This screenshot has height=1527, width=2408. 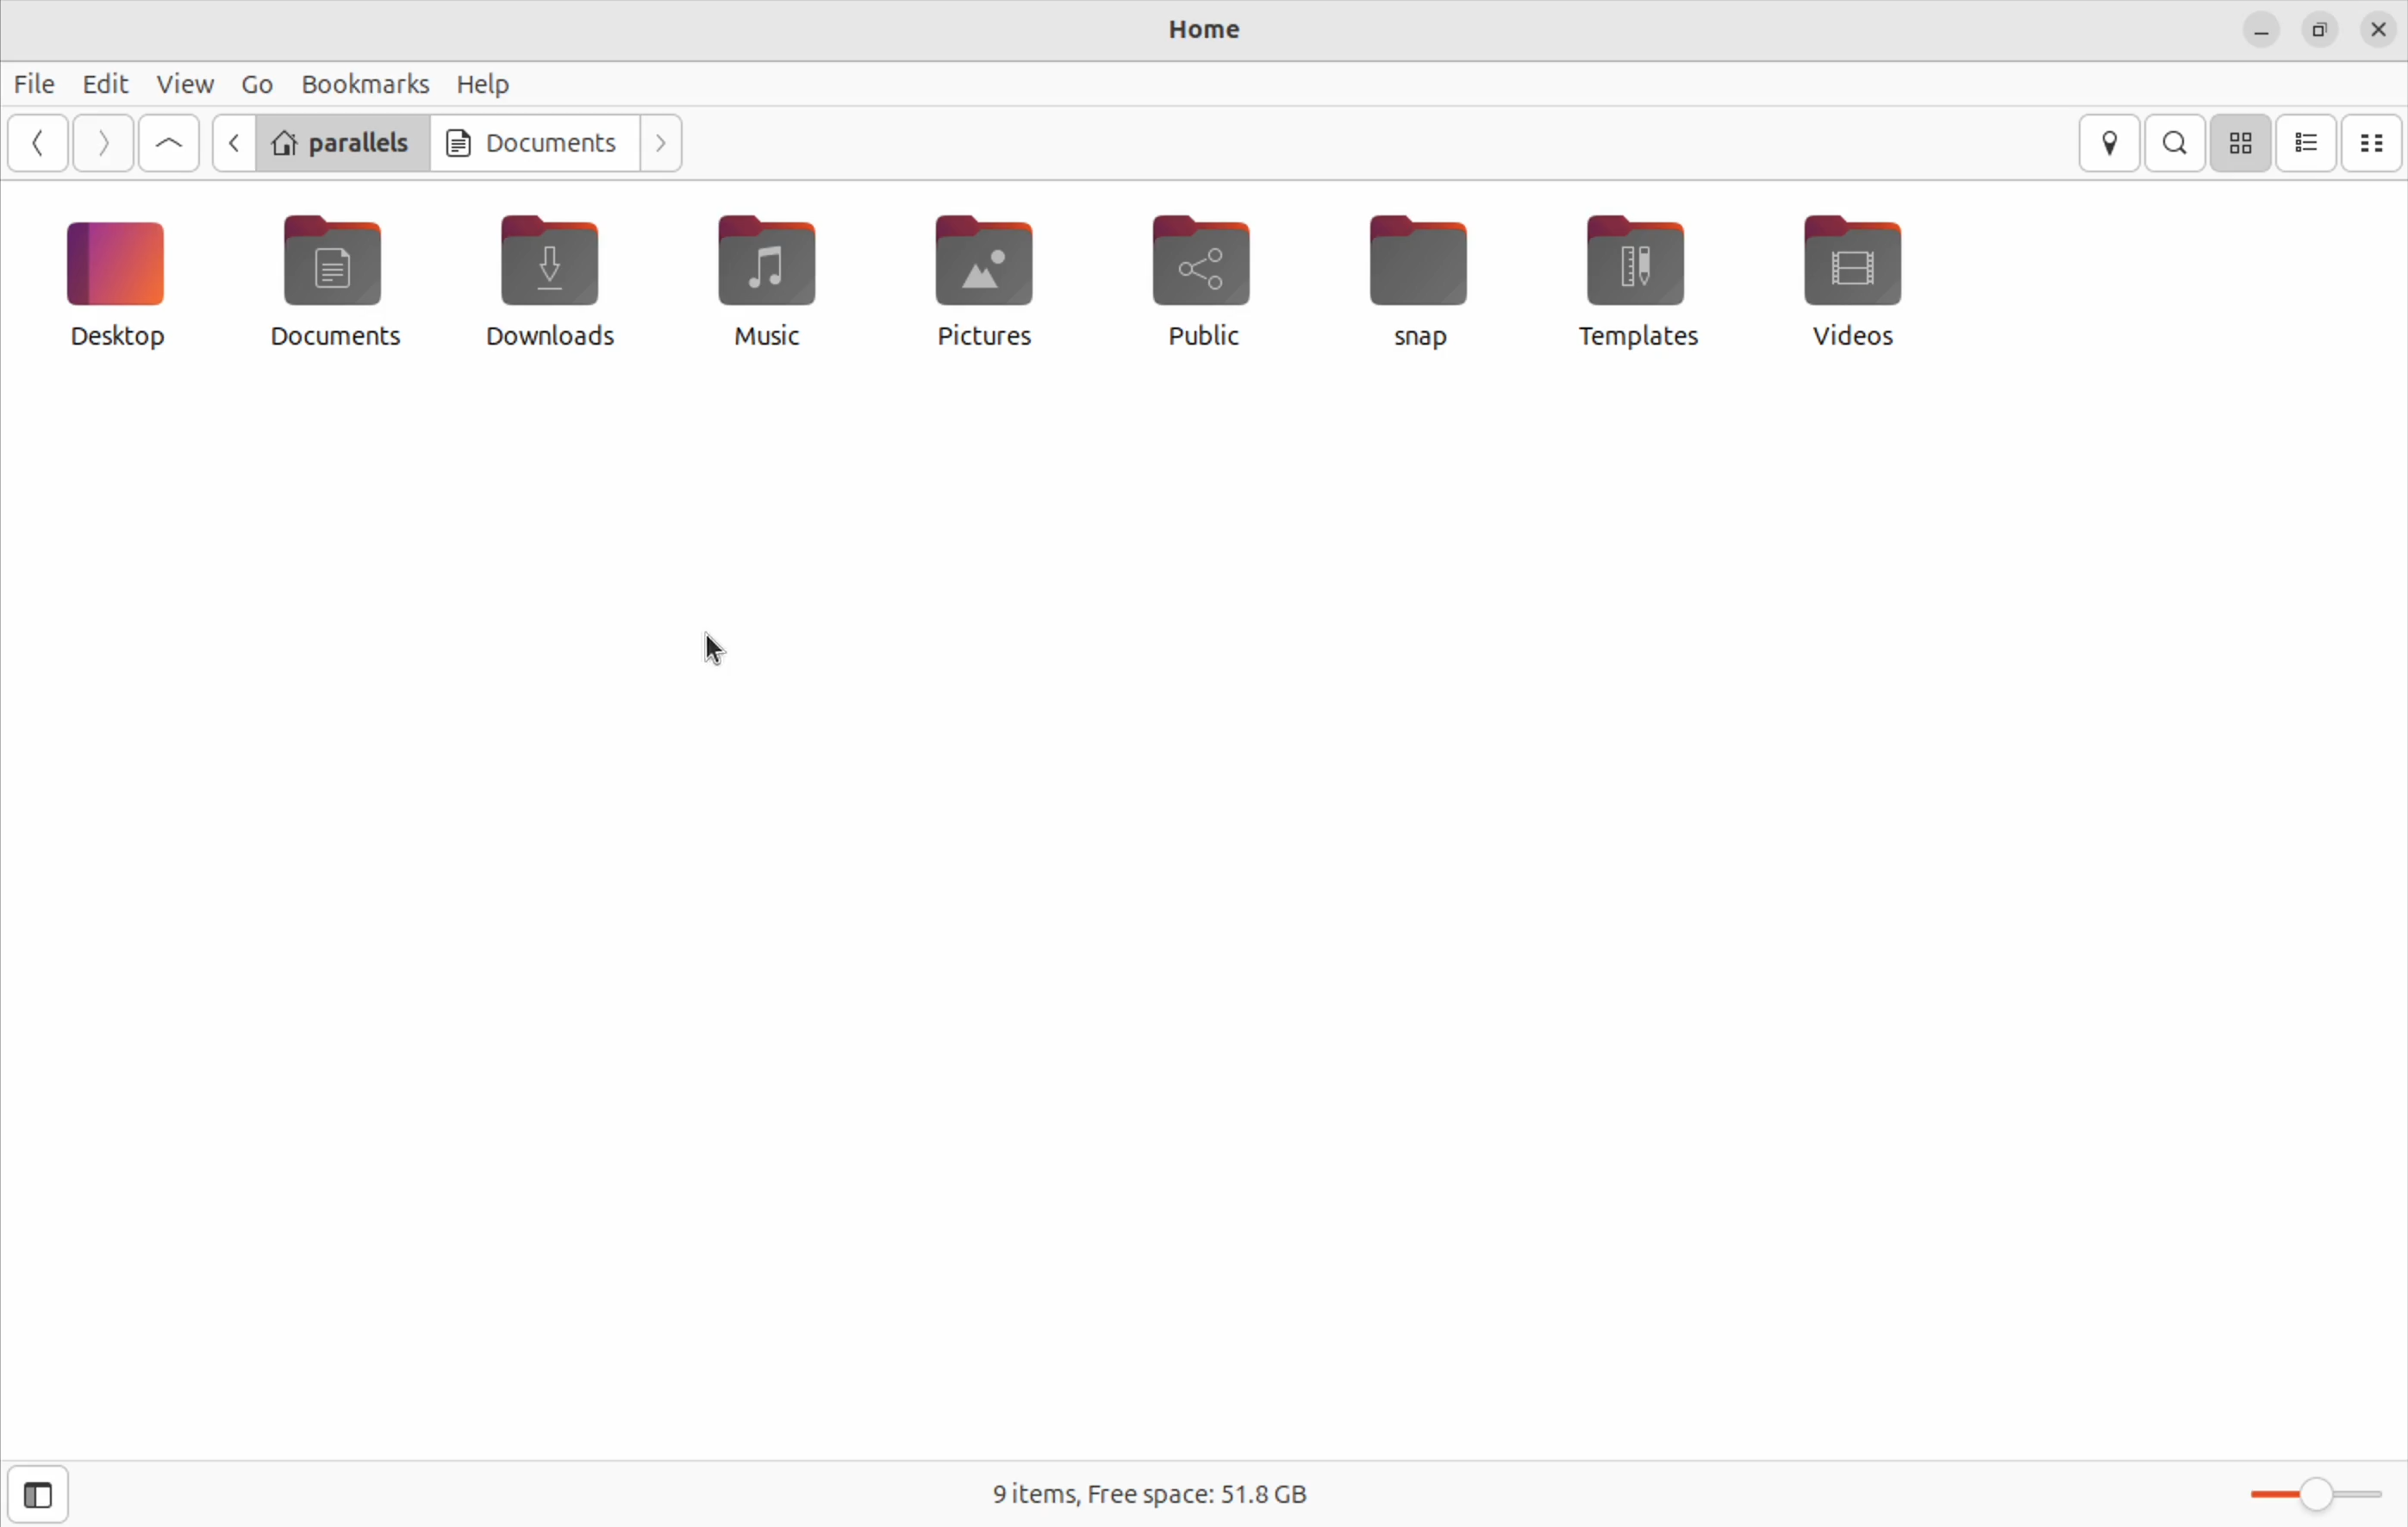 I want to click on minimize, so click(x=2258, y=32).